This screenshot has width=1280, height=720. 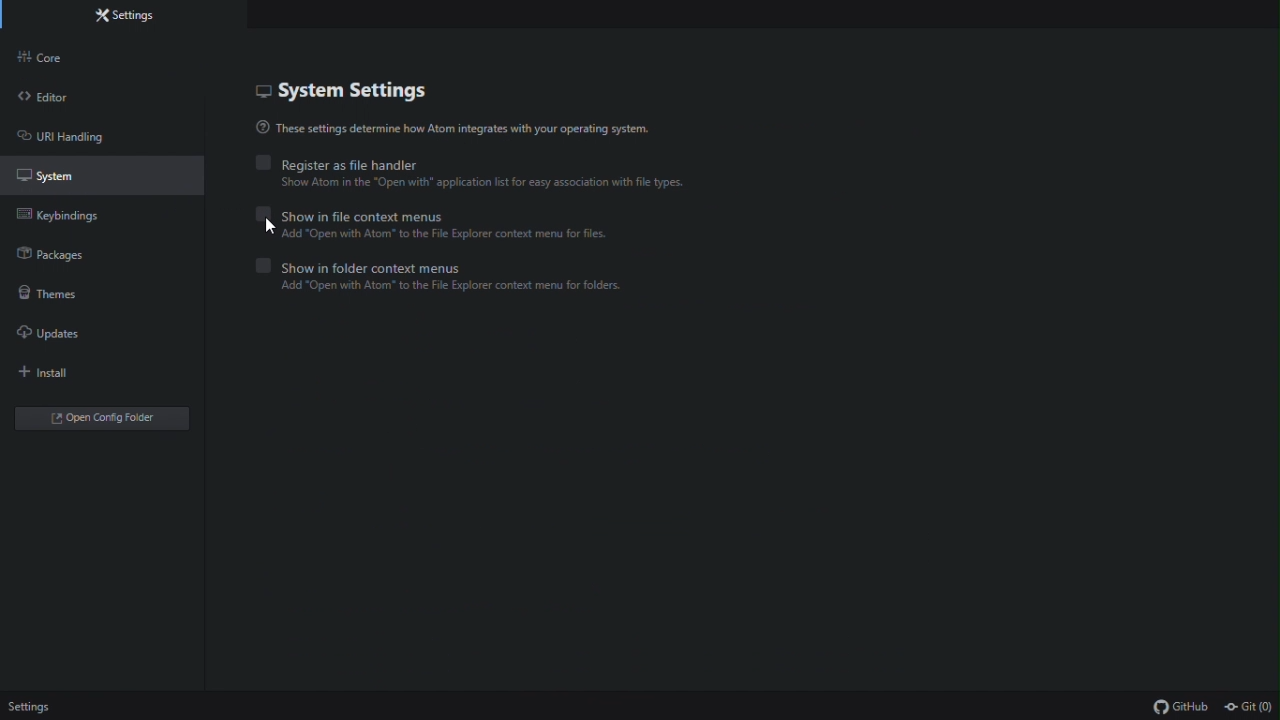 What do you see at coordinates (278, 229) in the screenshot?
I see `cursor` at bounding box center [278, 229].